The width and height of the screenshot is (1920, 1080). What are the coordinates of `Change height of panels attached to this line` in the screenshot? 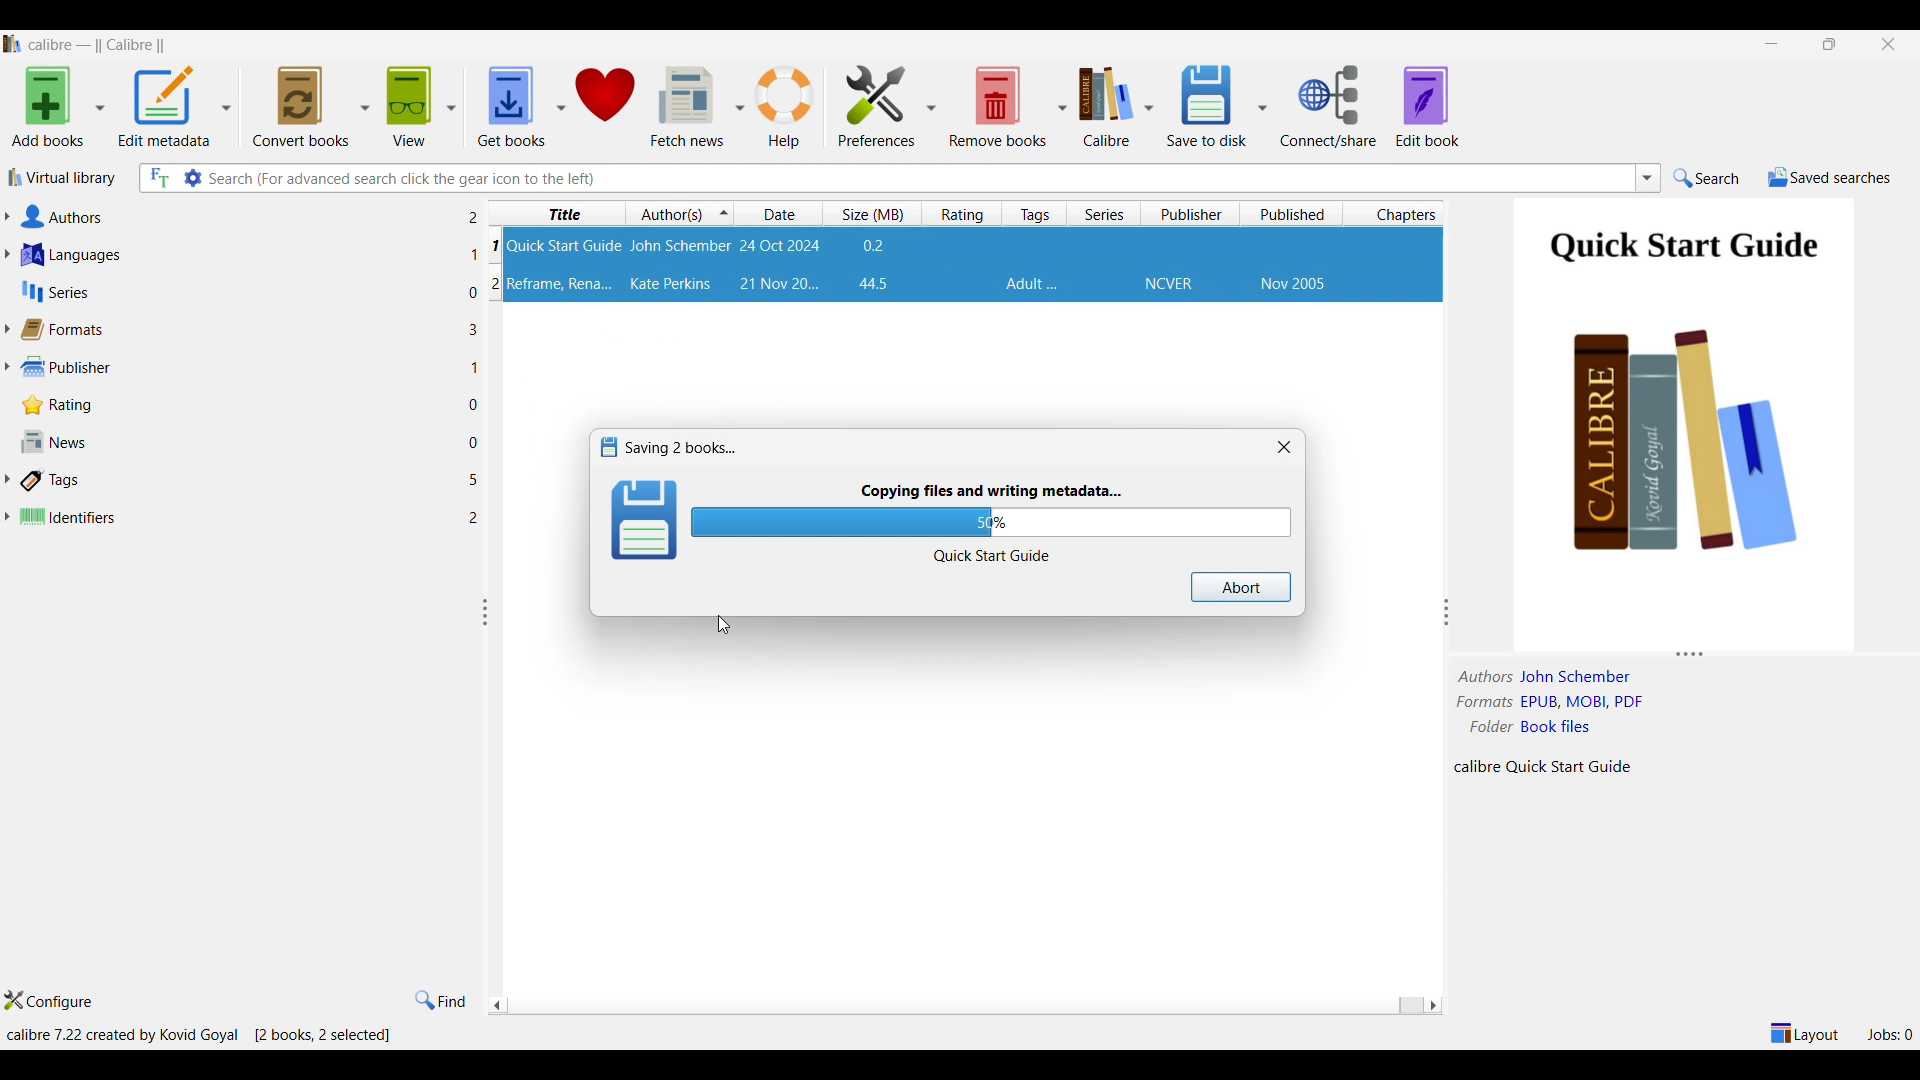 It's located at (1679, 651).